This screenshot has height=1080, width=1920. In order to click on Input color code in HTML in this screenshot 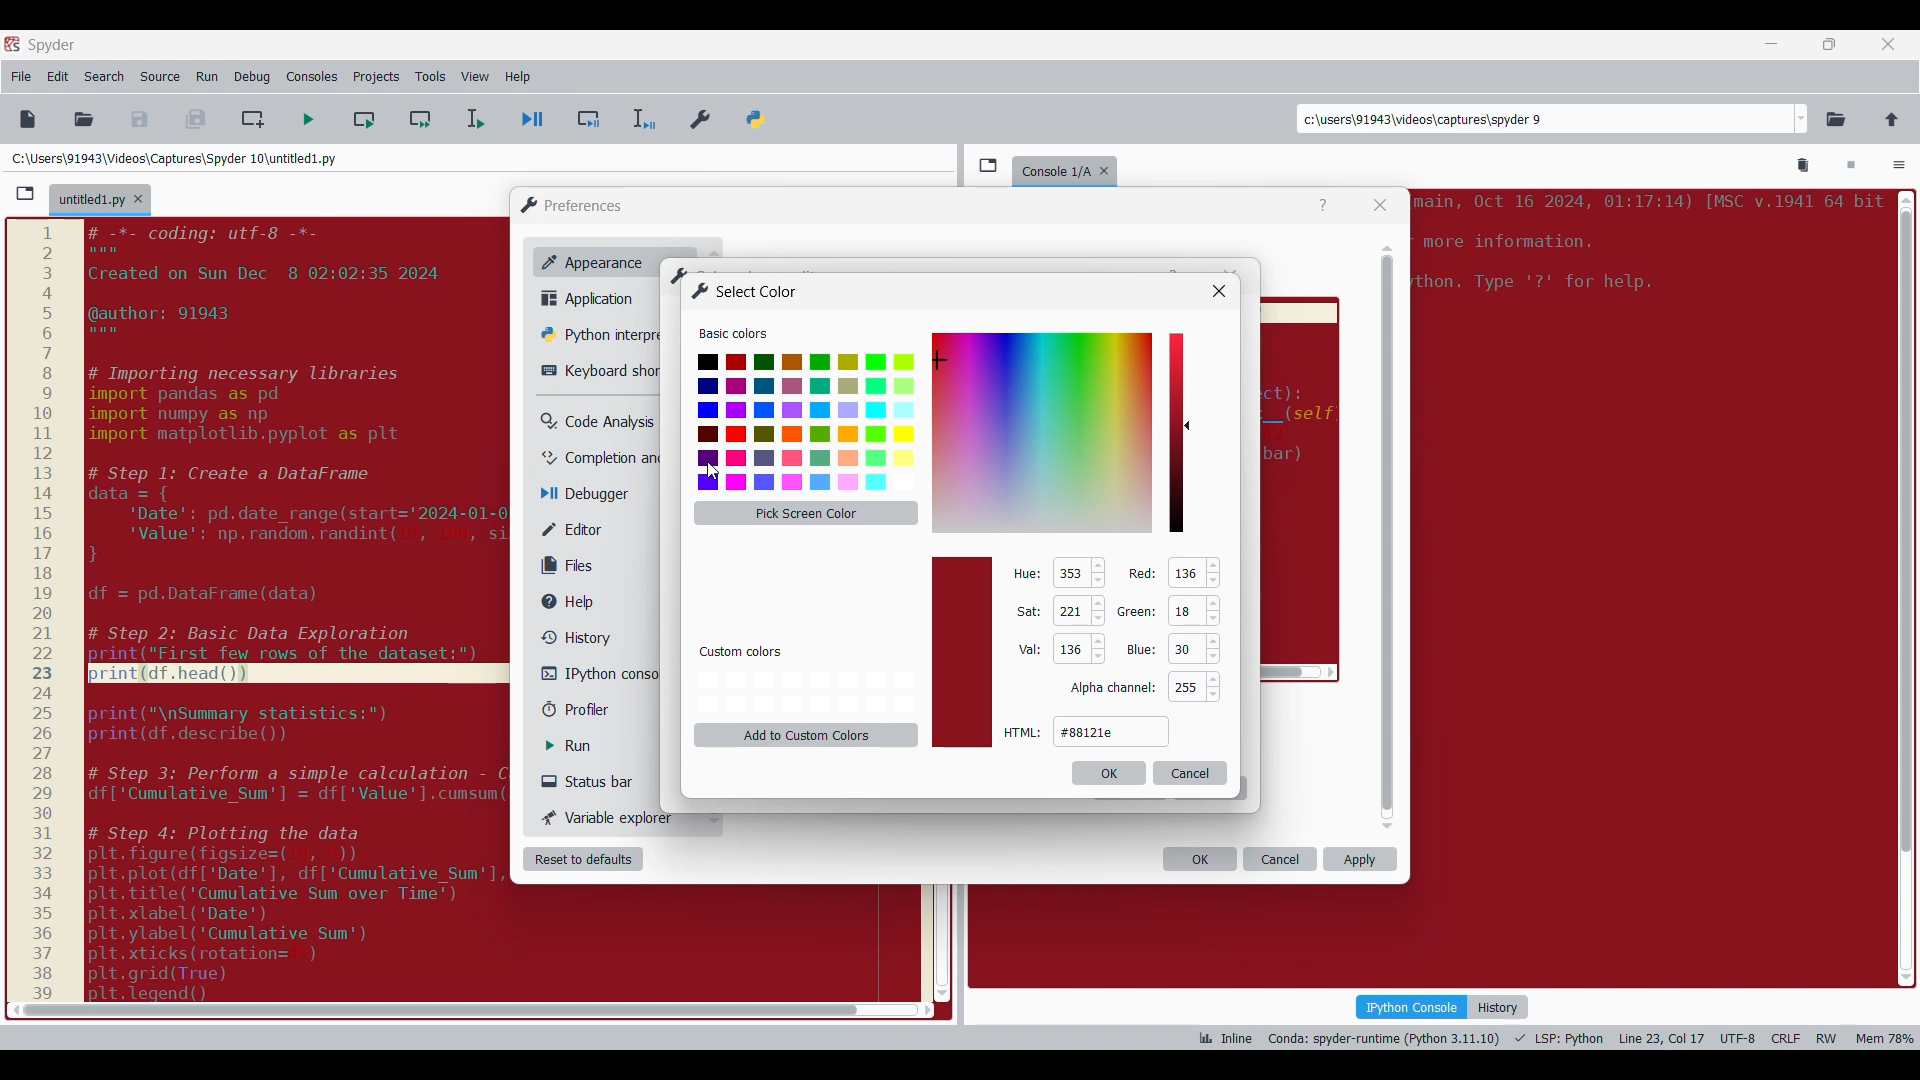, I will do `click(1111, 731)`.